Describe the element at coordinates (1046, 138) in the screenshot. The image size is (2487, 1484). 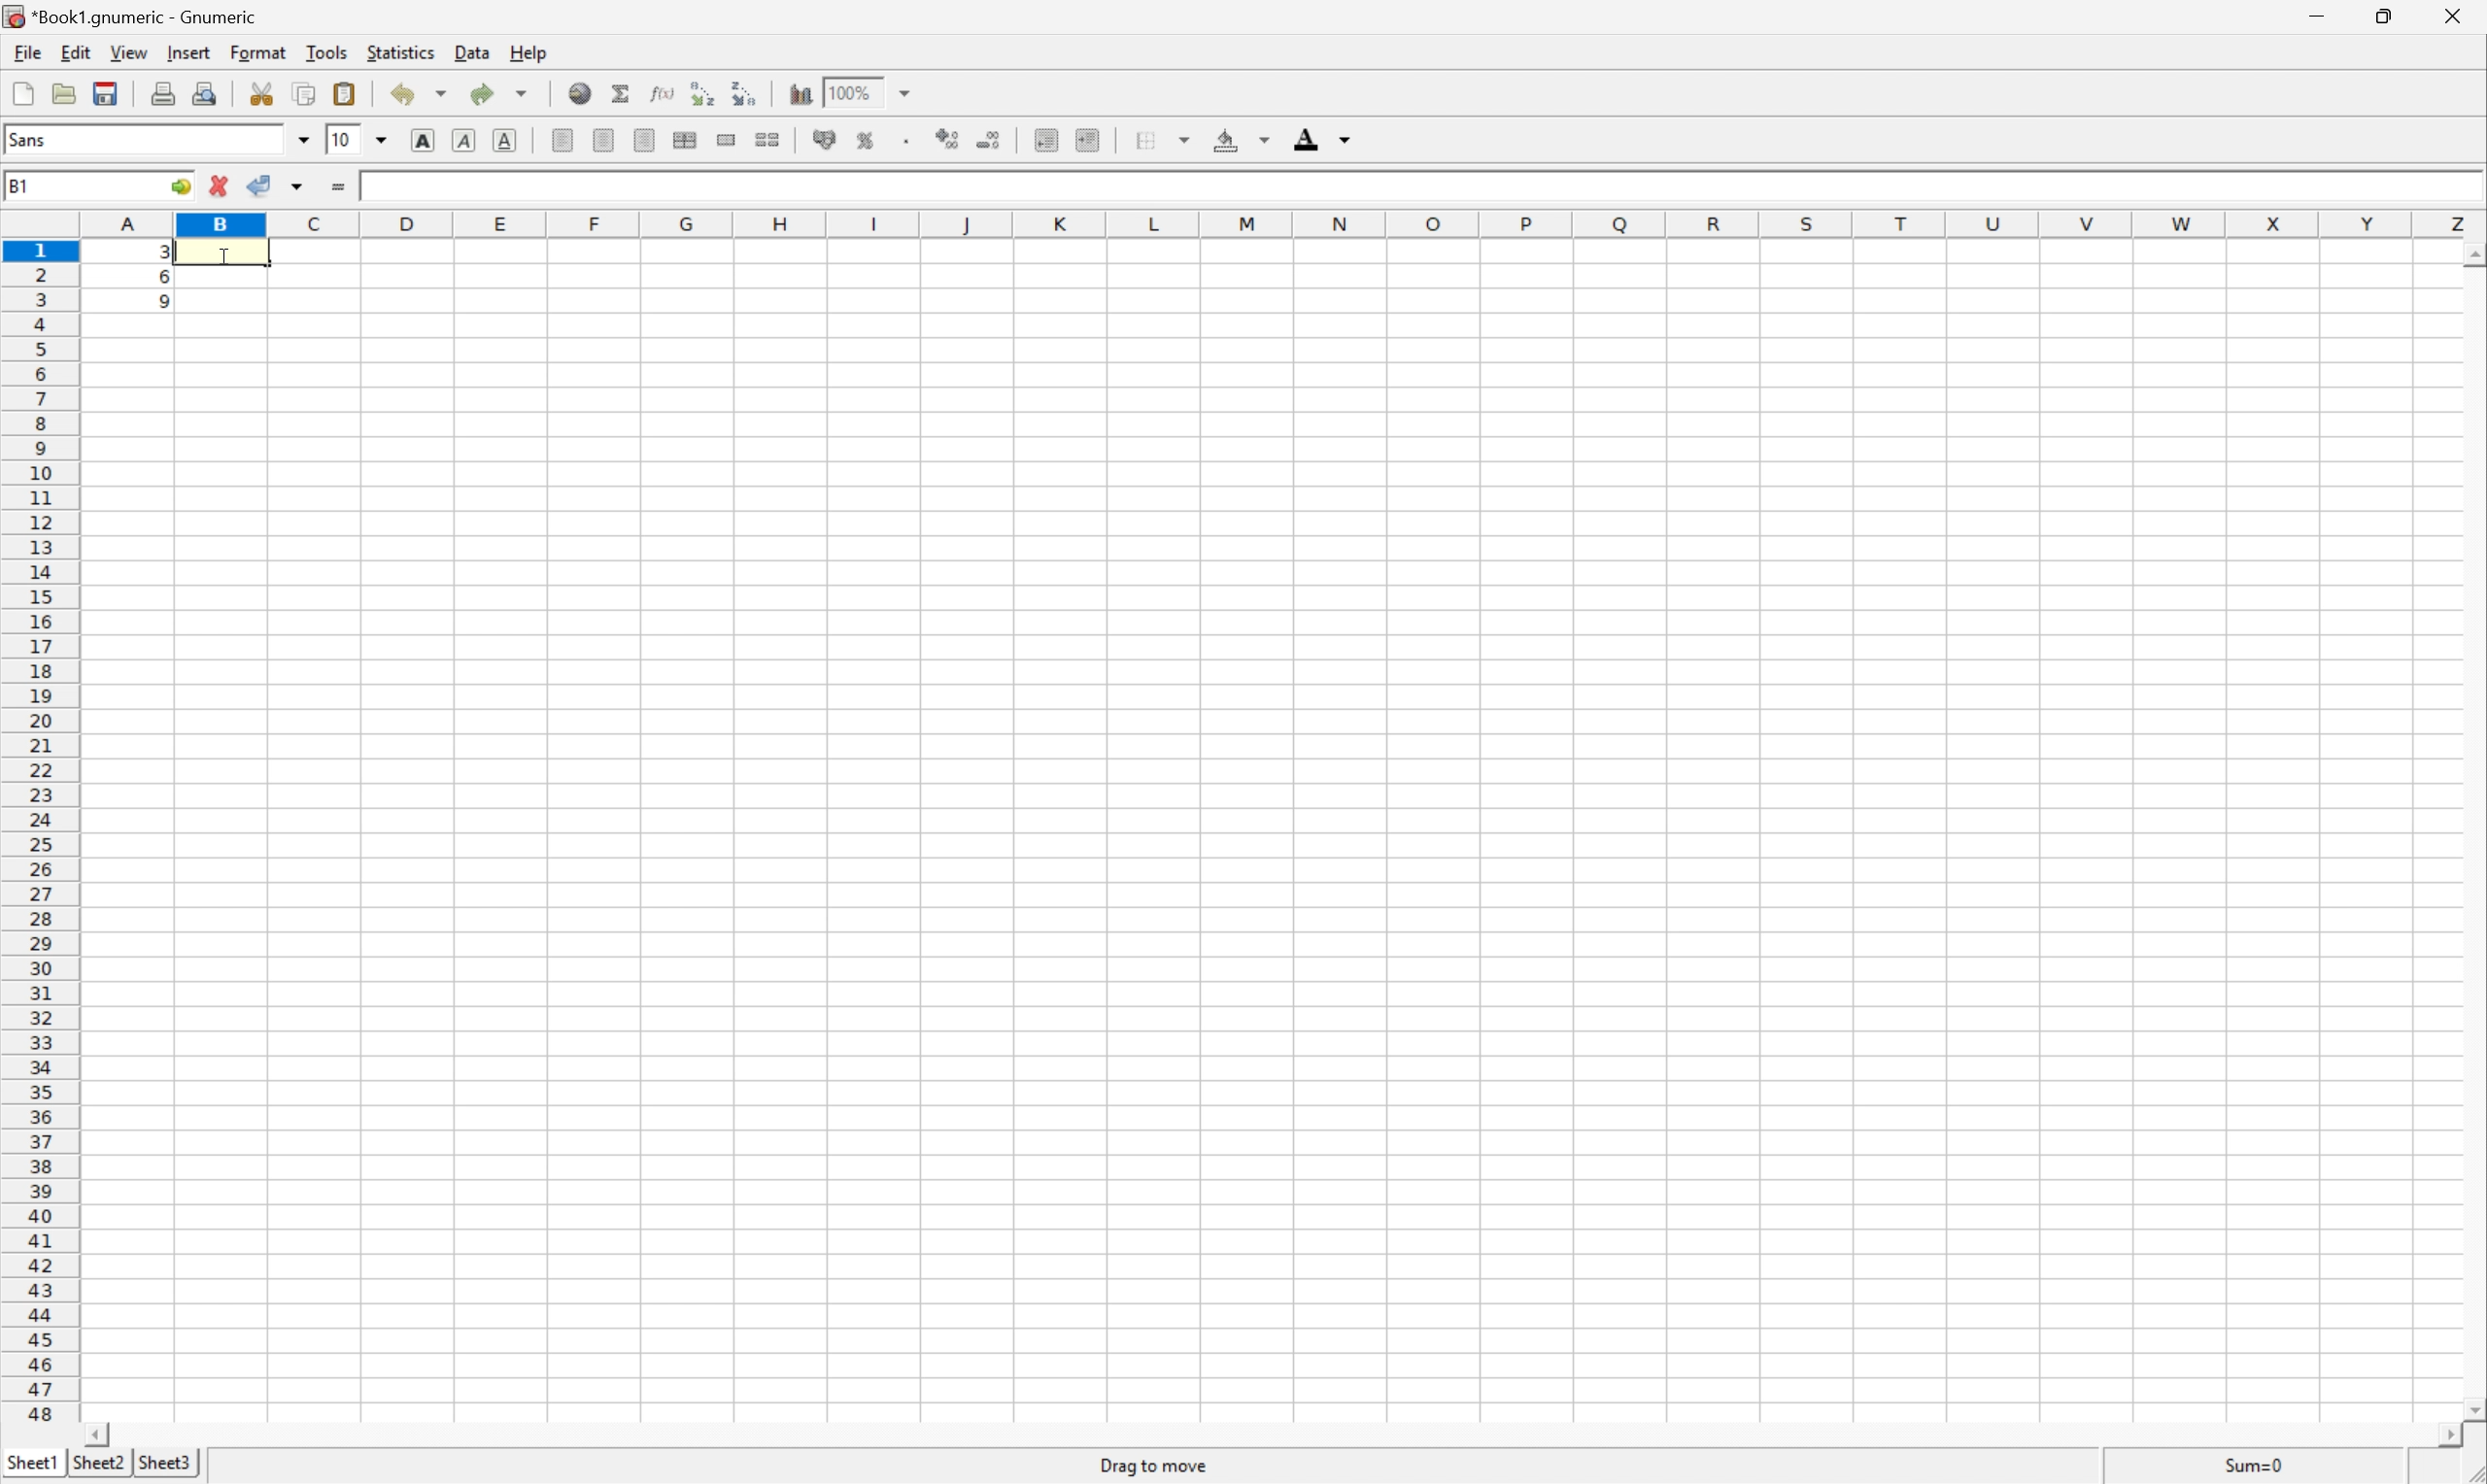
I see `Decrease indent, and align the contents to the left` at that location.